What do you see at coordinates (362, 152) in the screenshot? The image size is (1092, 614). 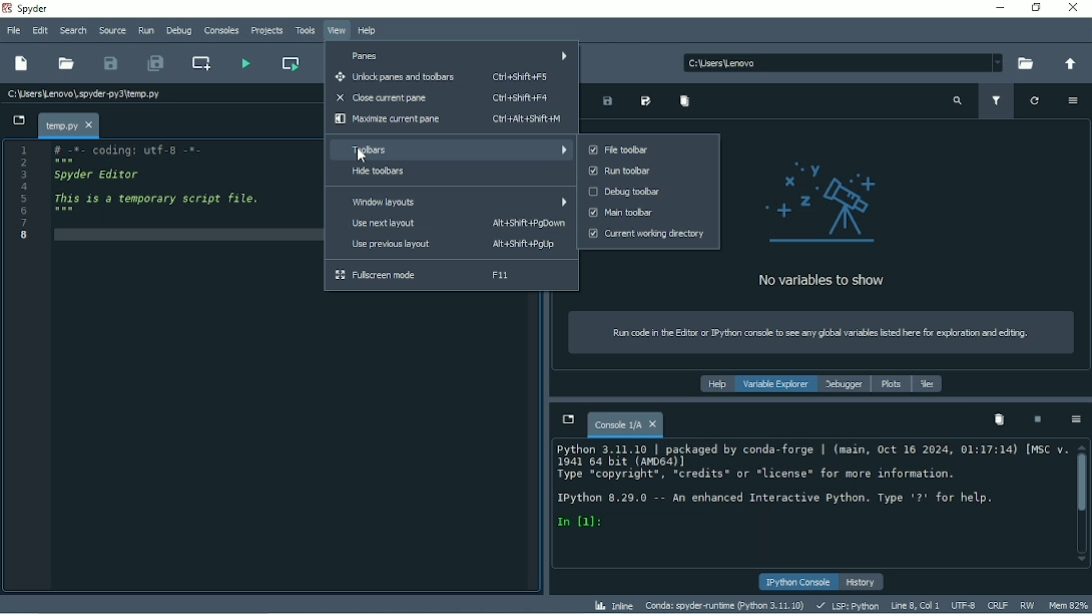 I see `cursor` at bounding box center [362, 152].